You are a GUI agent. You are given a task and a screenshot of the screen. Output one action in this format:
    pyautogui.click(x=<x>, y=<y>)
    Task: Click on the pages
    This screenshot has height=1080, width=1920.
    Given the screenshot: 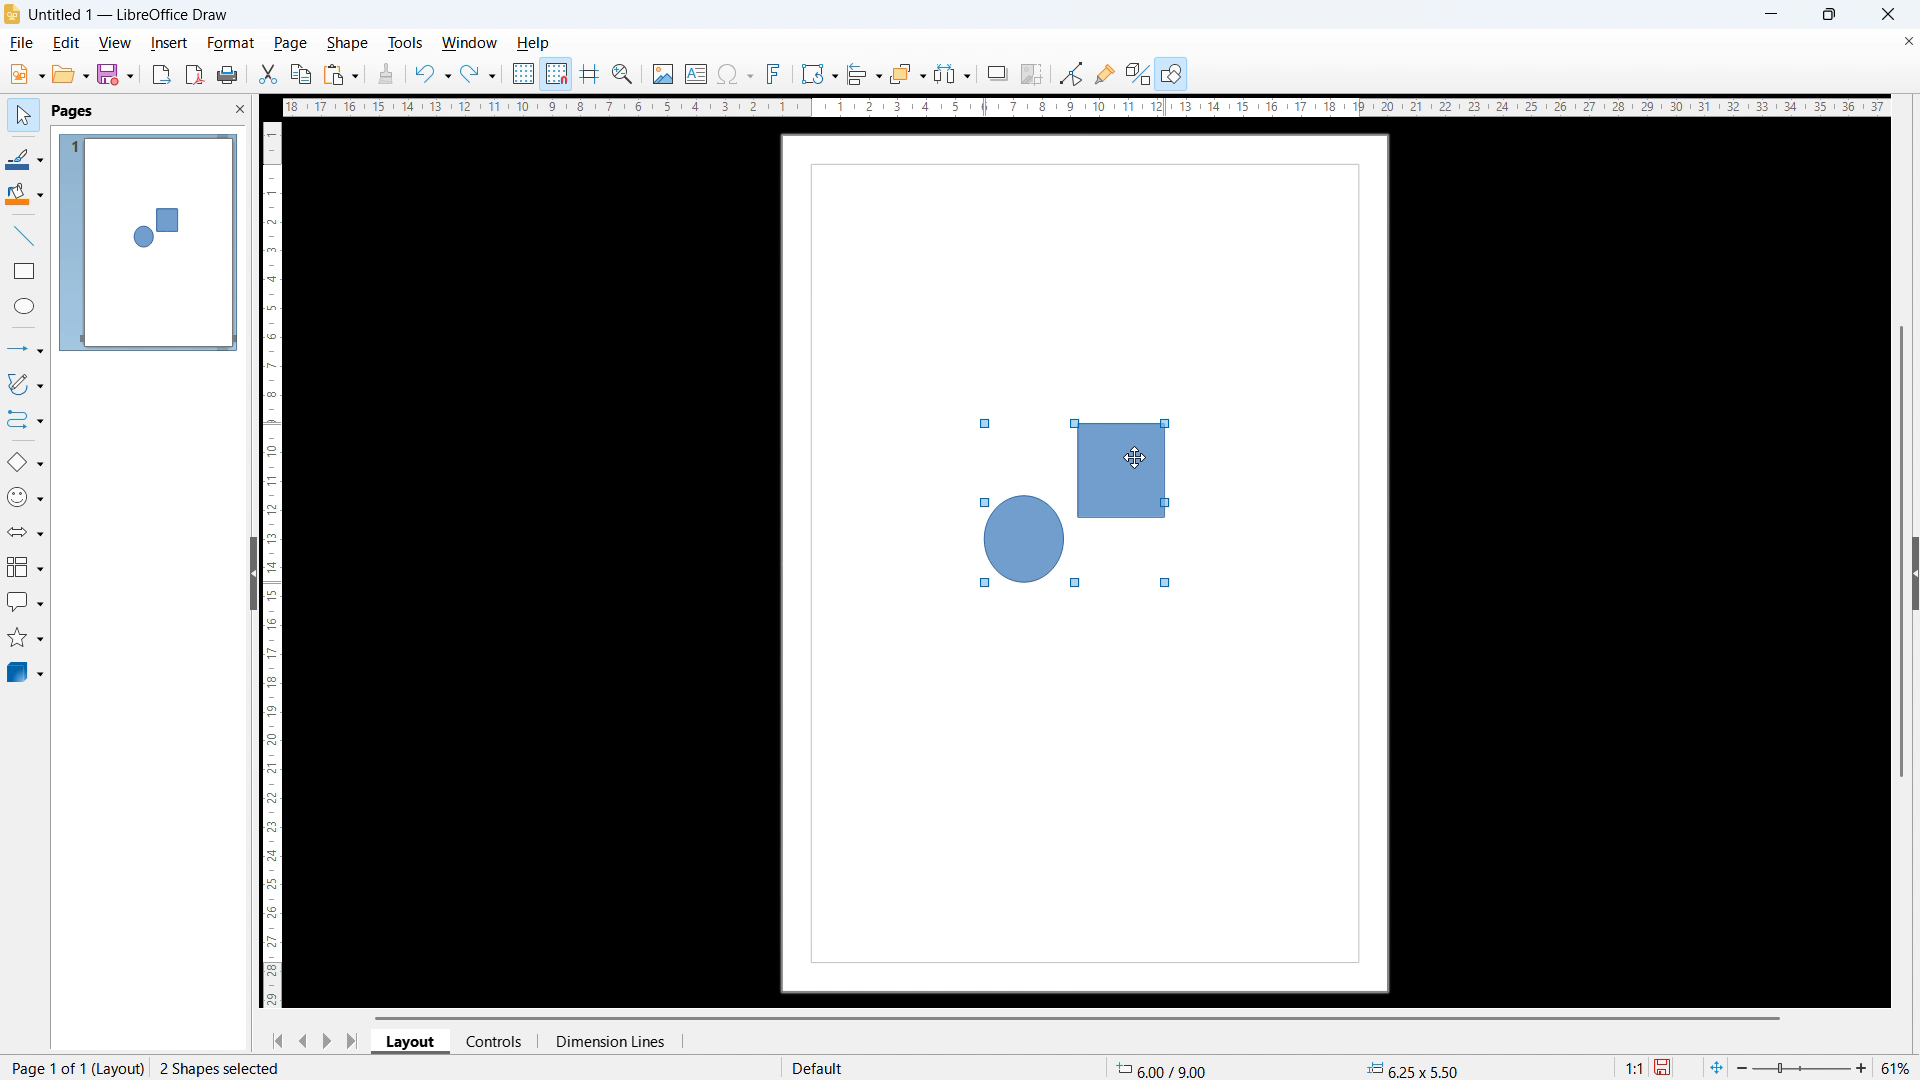 What is the action you would take?
    pyautogui.click(x=74, y=110)
    